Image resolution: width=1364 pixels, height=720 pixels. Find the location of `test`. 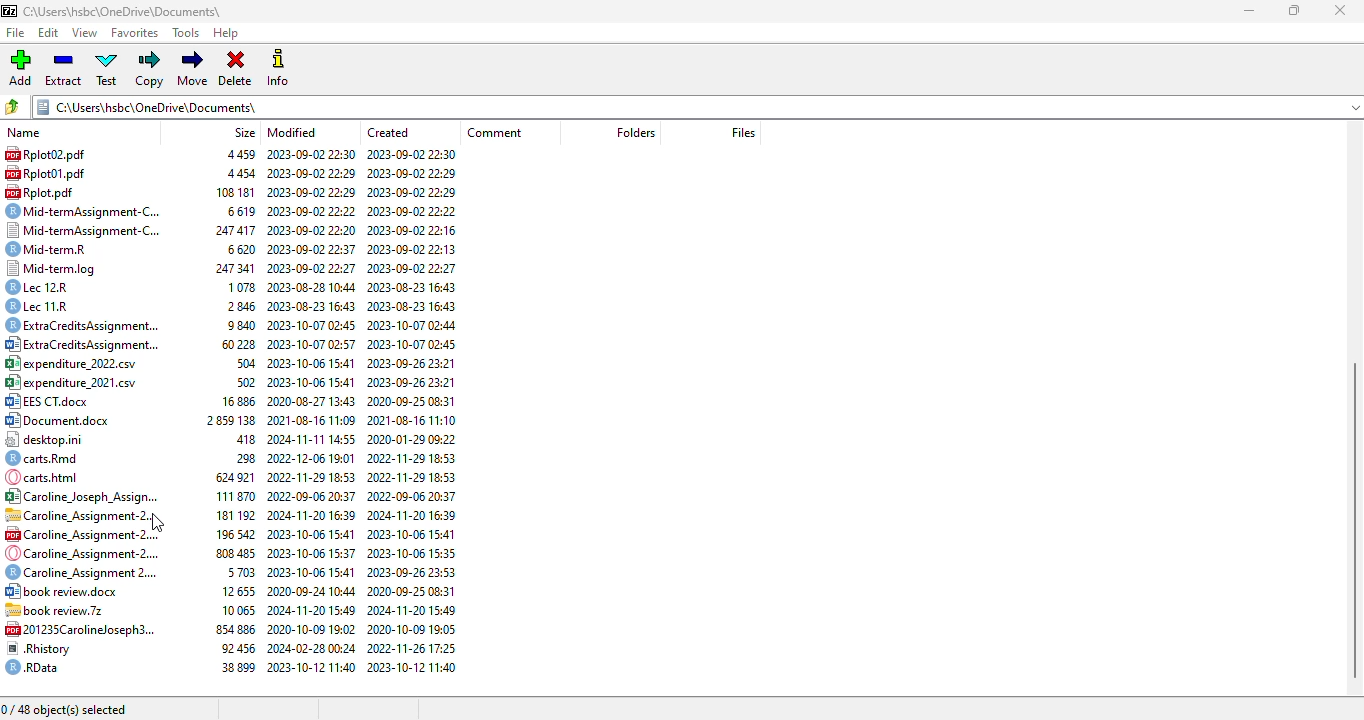

test is located at coordinates (106, 68).